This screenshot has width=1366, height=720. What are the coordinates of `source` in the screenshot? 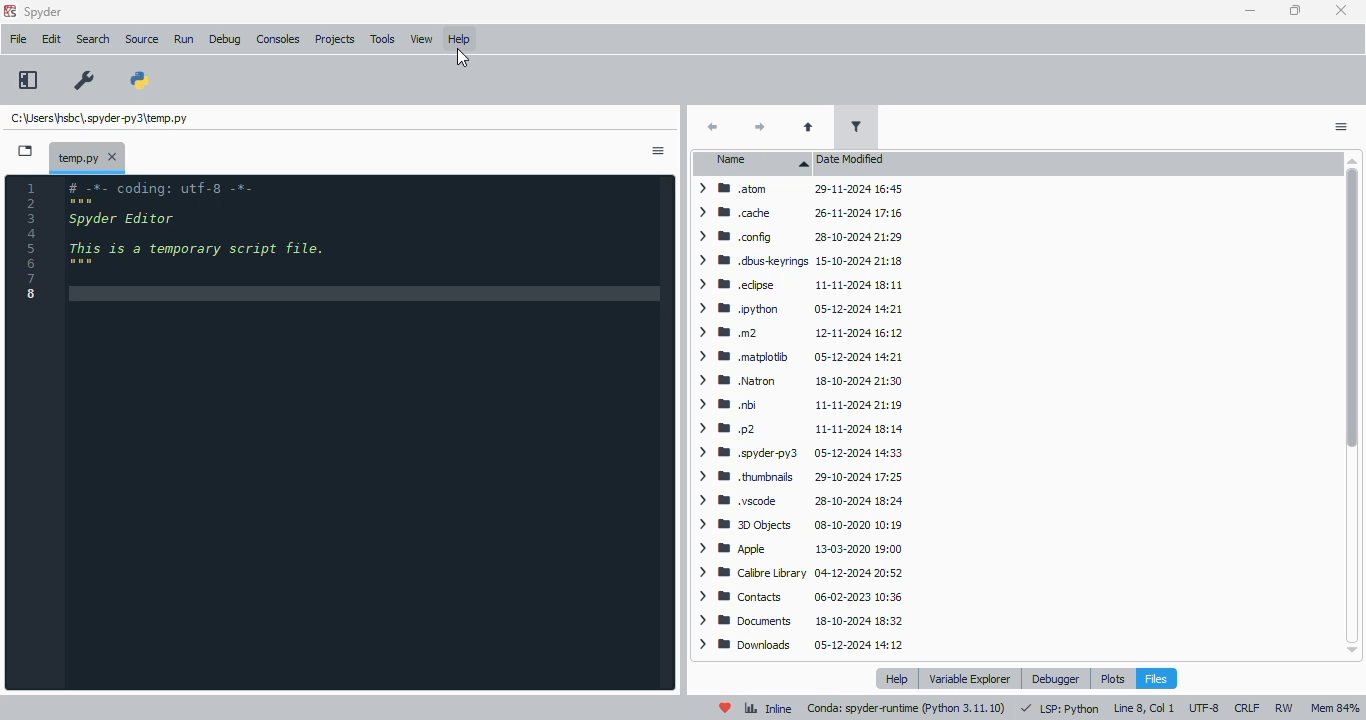 It's located at (142, 39).